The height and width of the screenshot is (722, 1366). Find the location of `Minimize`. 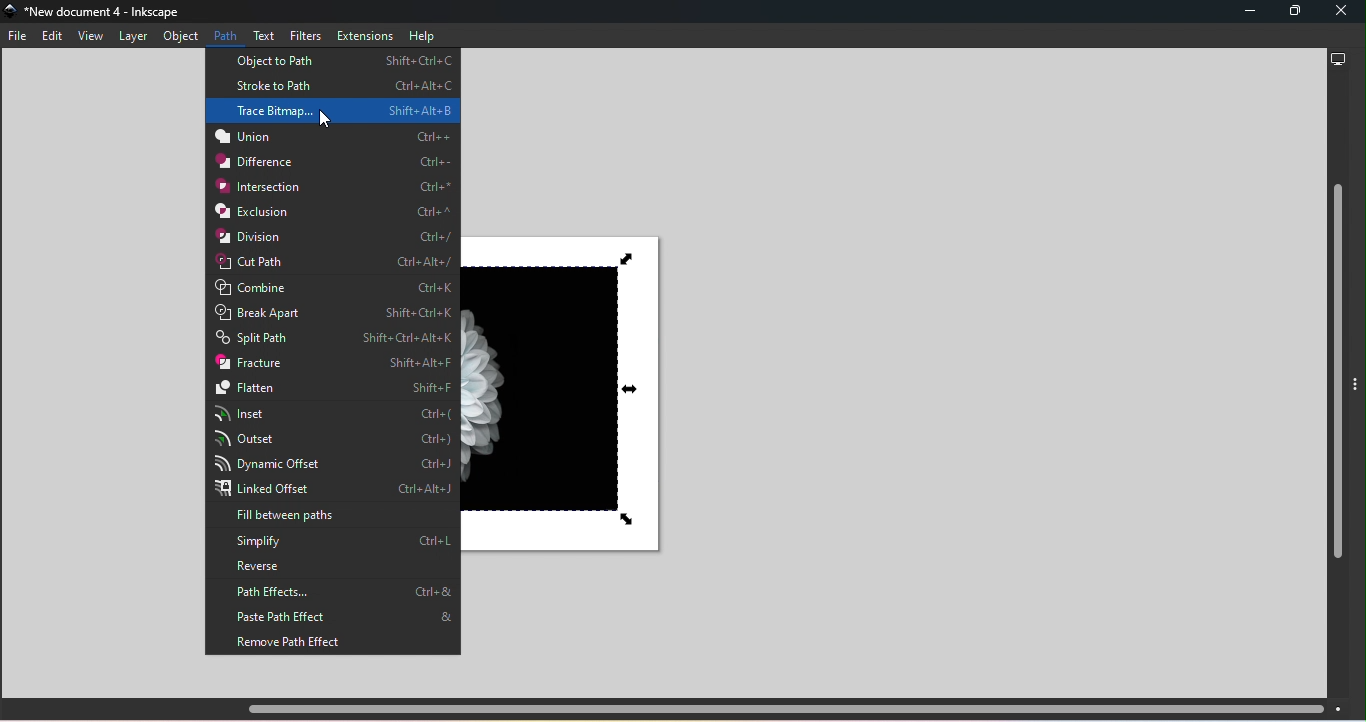

Minimize is located at coordinates (1246, 14).